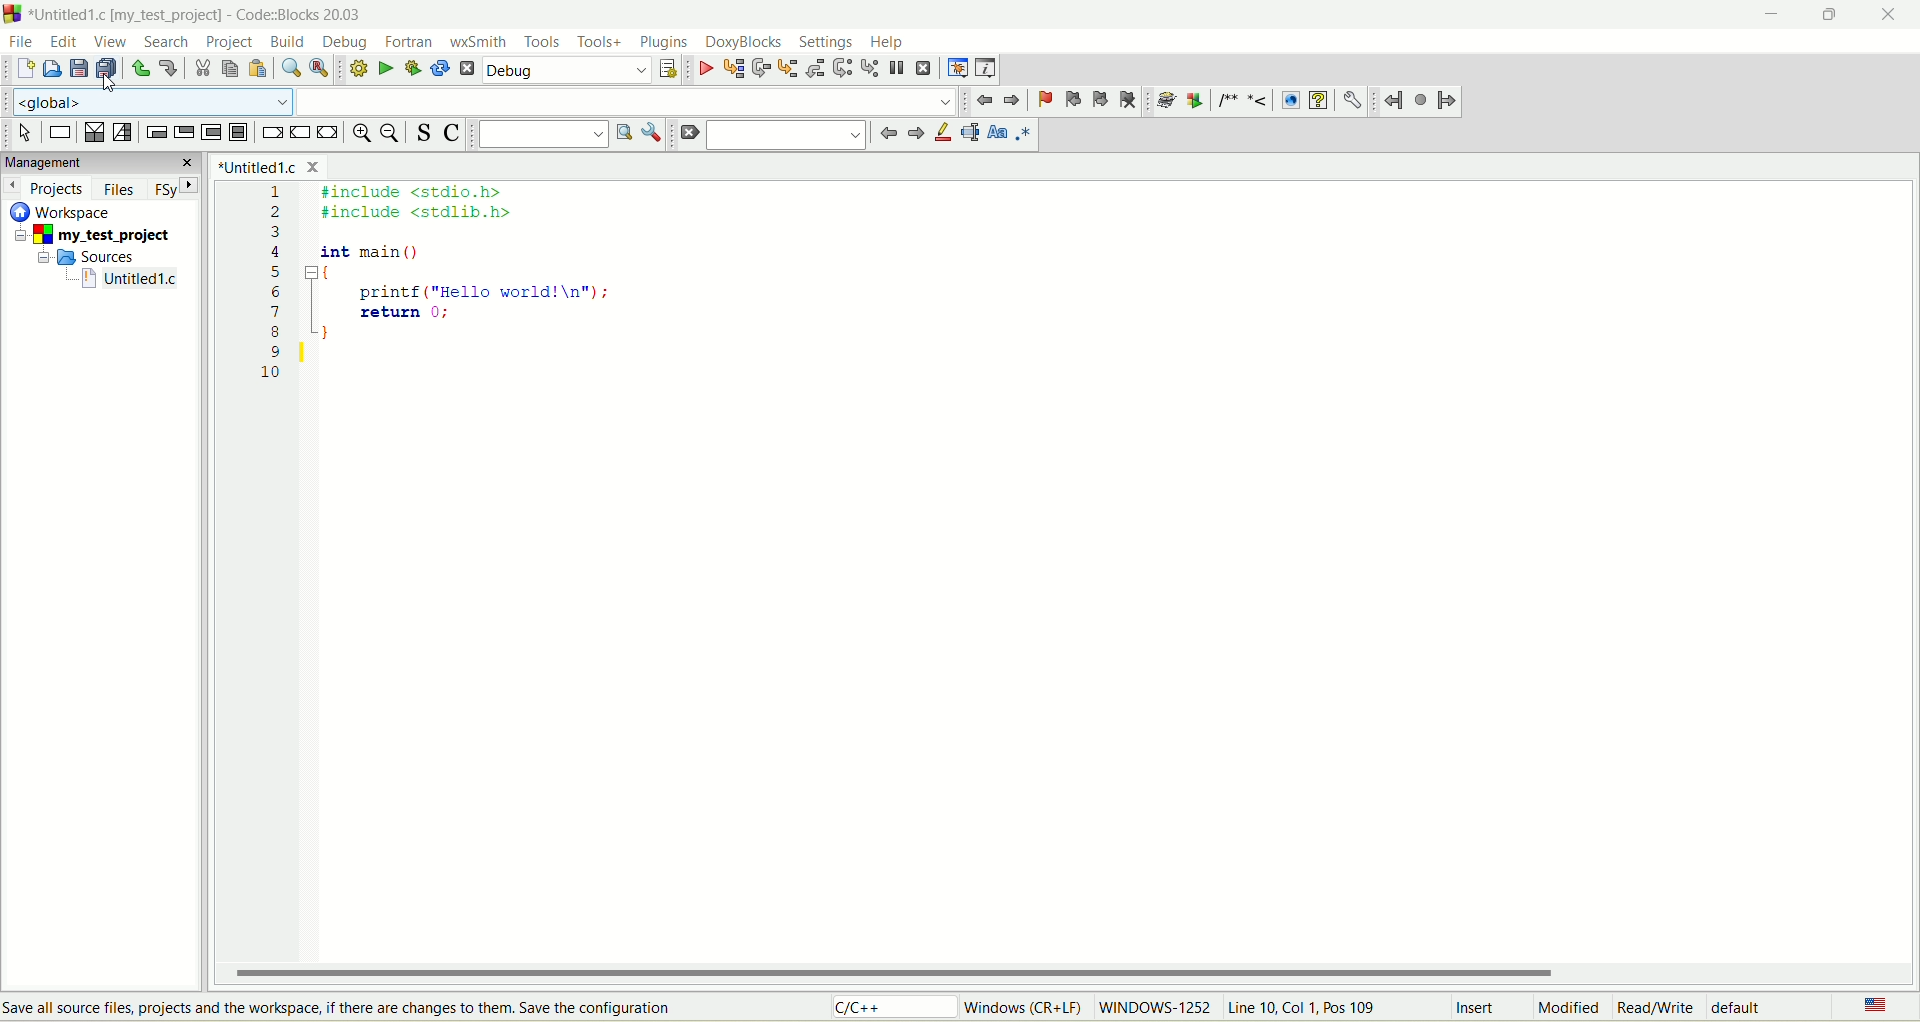 The width and height of the screenshot is (1920, 1022). What do you see at coordinates (25, 134) in the screenshot?
I see `select` at bounding box center [25, 134].